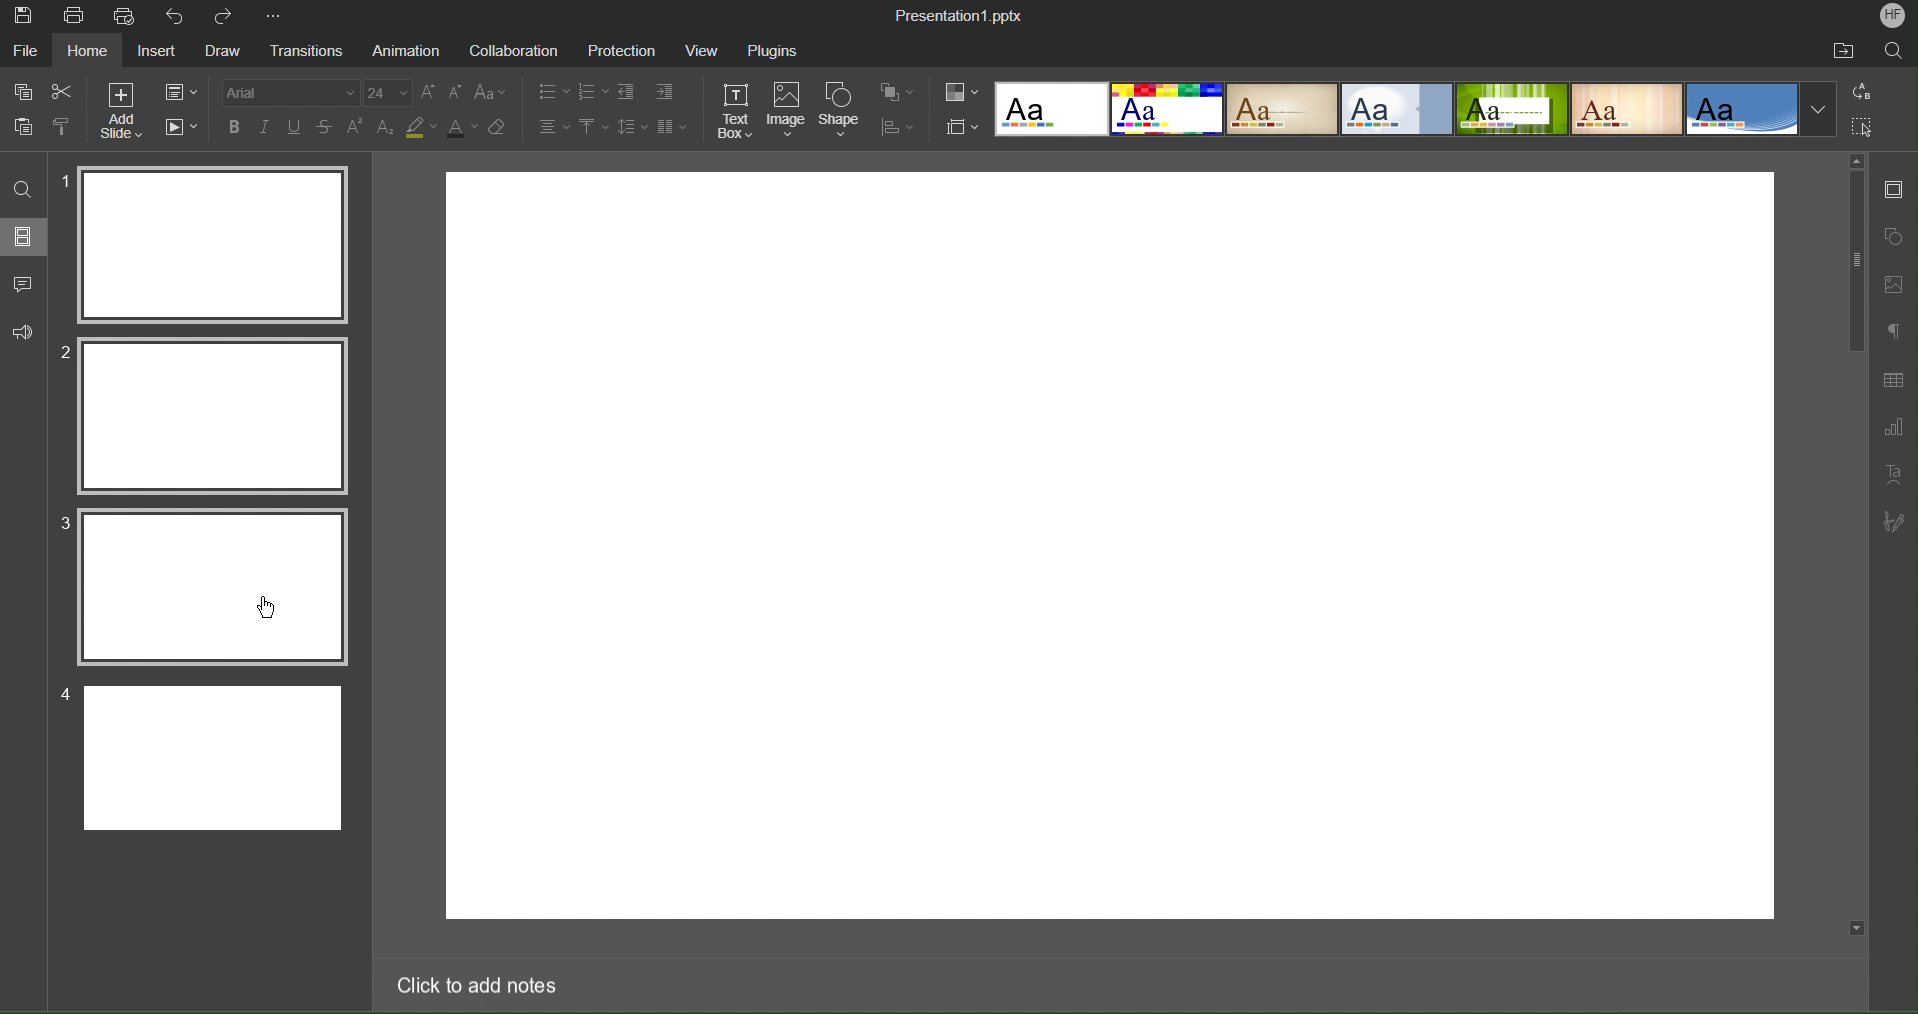 Image resolution: width=1918 pixels, height=1014 pixels. I want to click on clone formatting, so click(65, 127).